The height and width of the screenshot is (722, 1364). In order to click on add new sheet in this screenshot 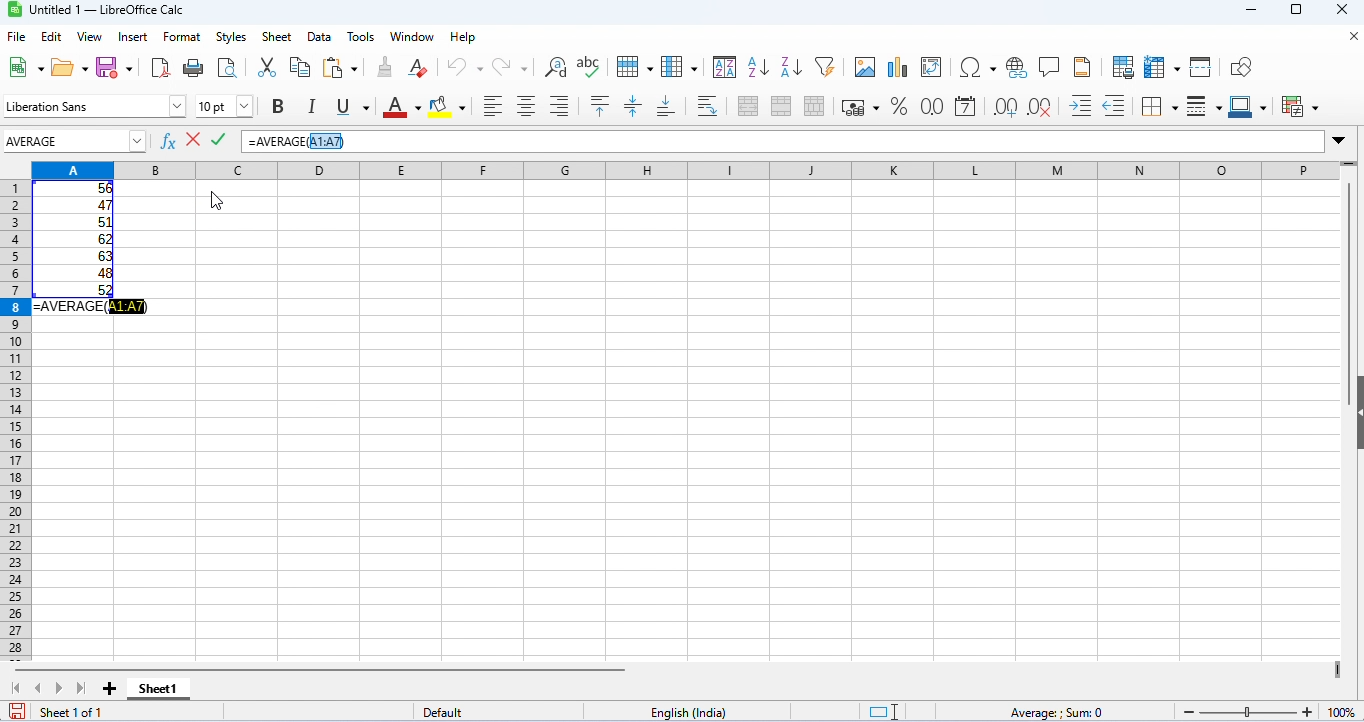, I will do `click(110, 690)`.